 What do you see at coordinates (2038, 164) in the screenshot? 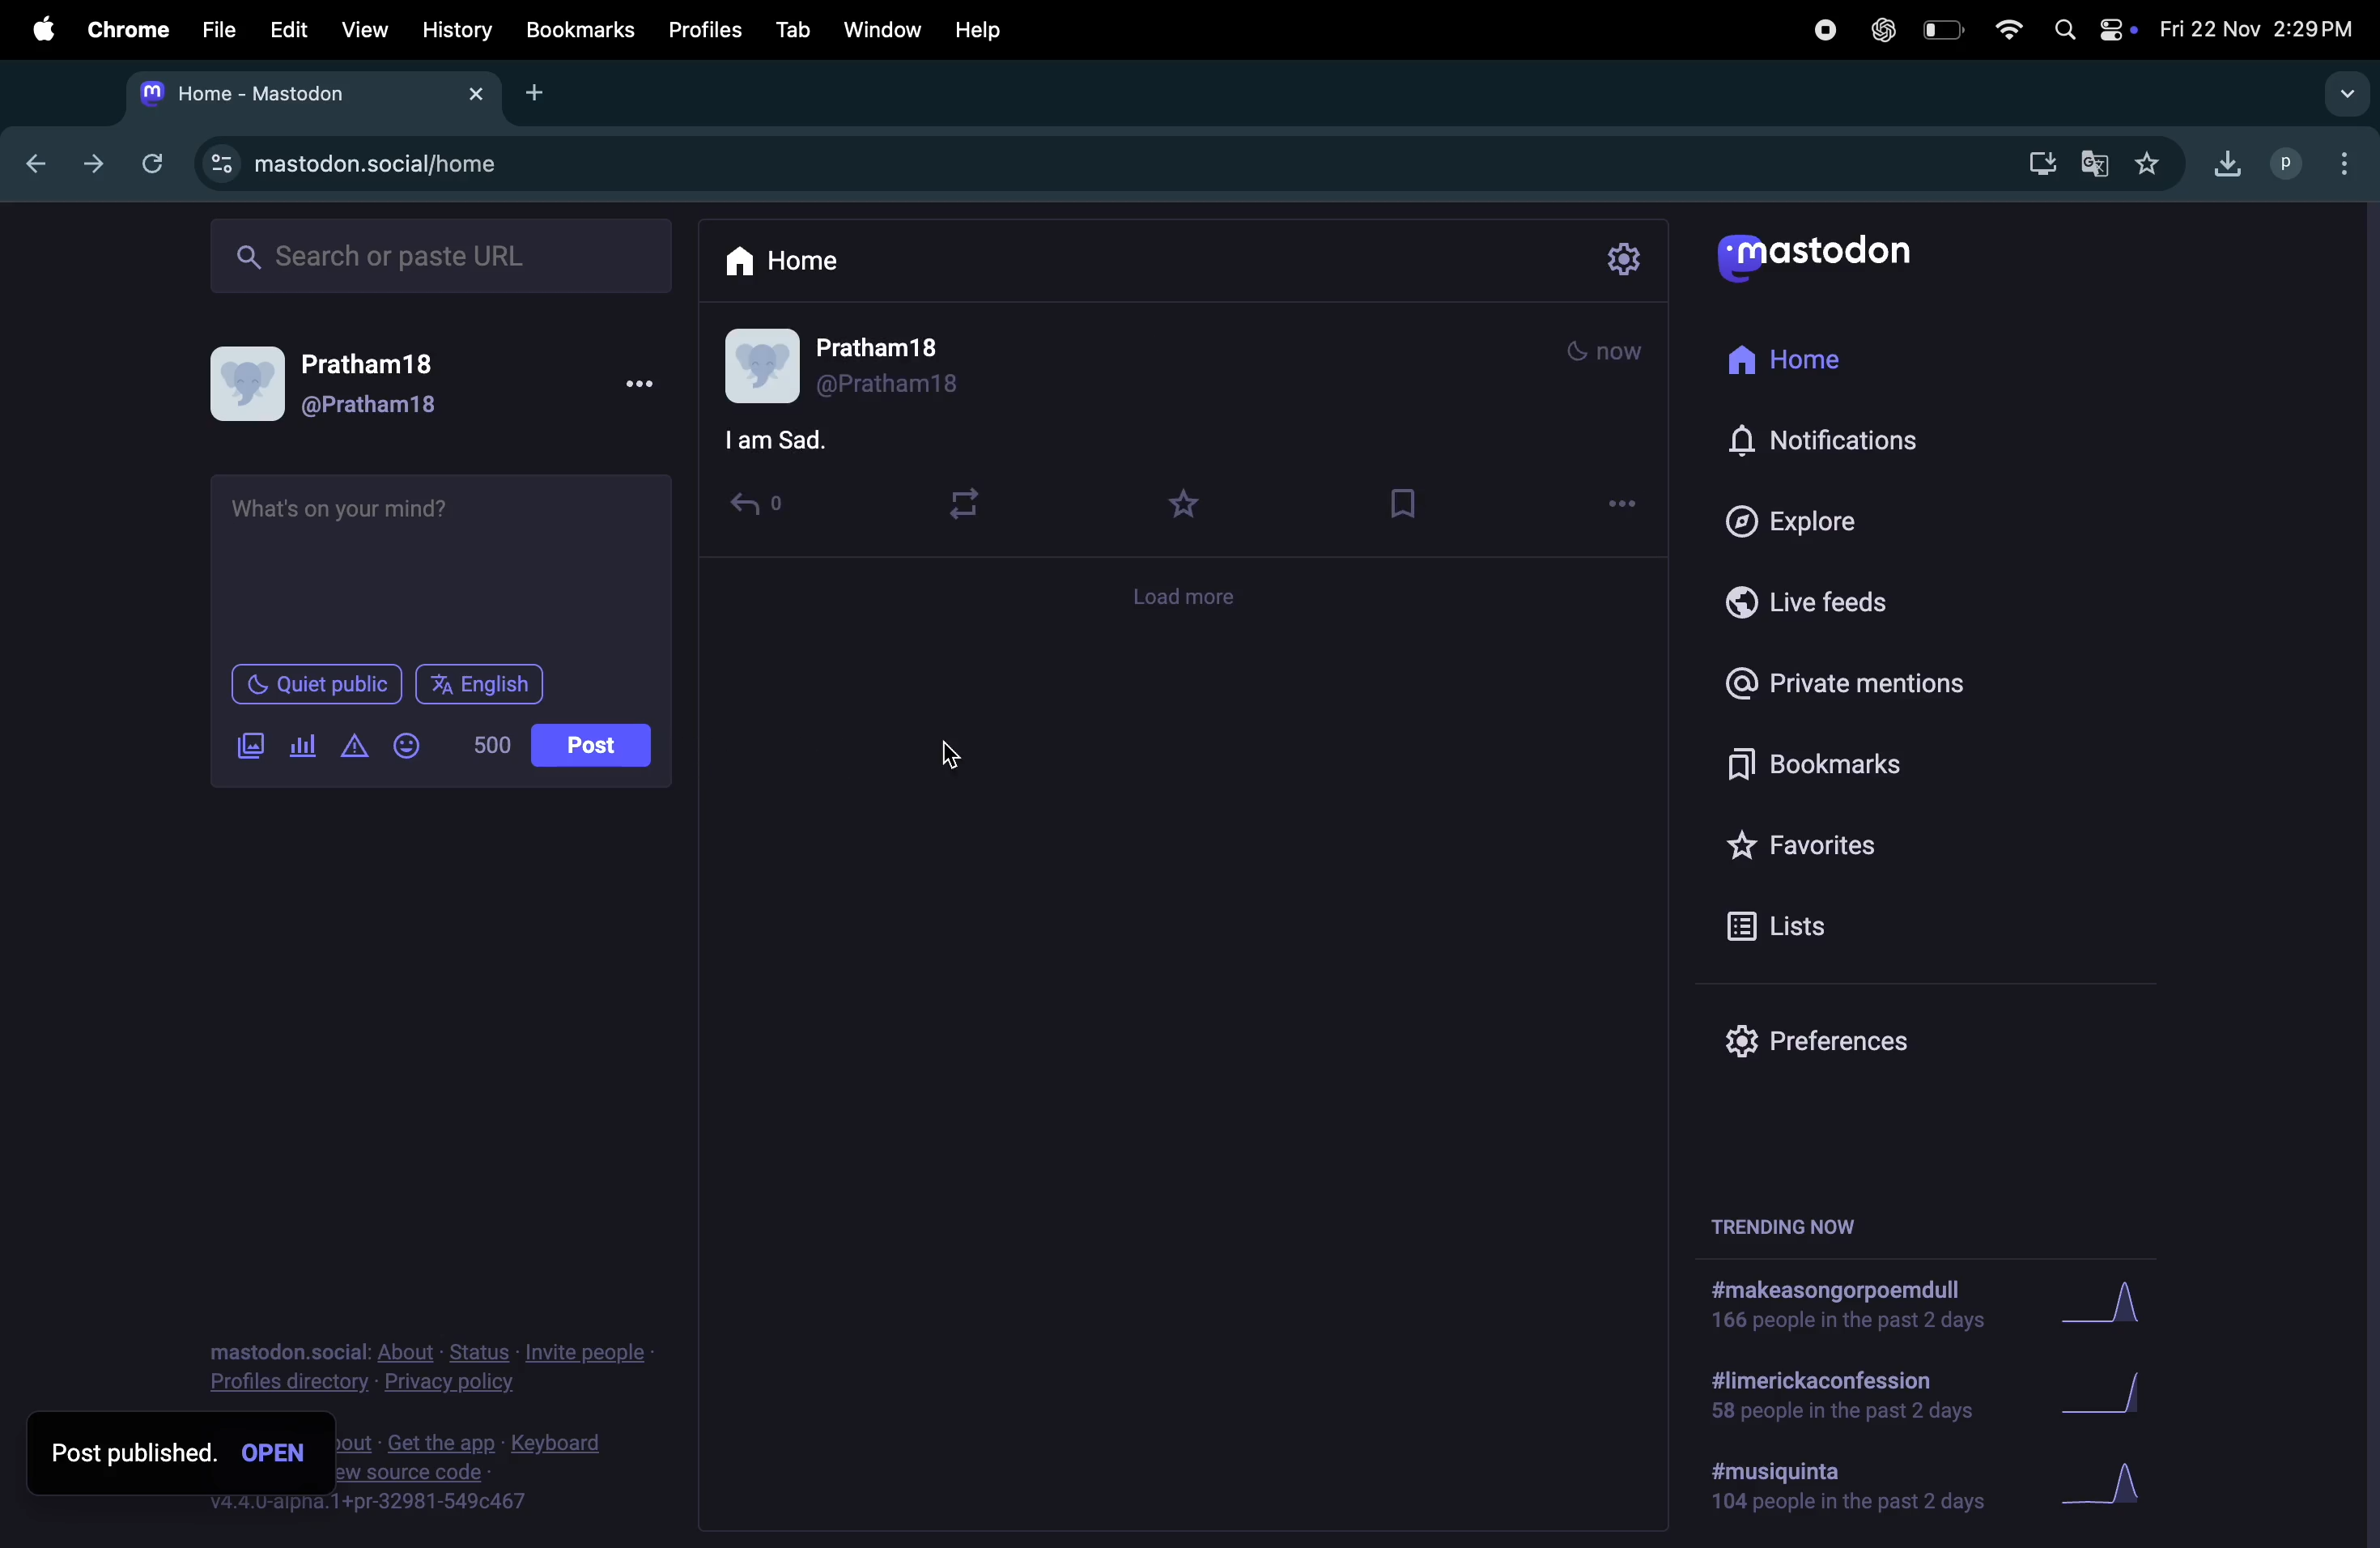
I see `download` at bounding box center [2038, 164].